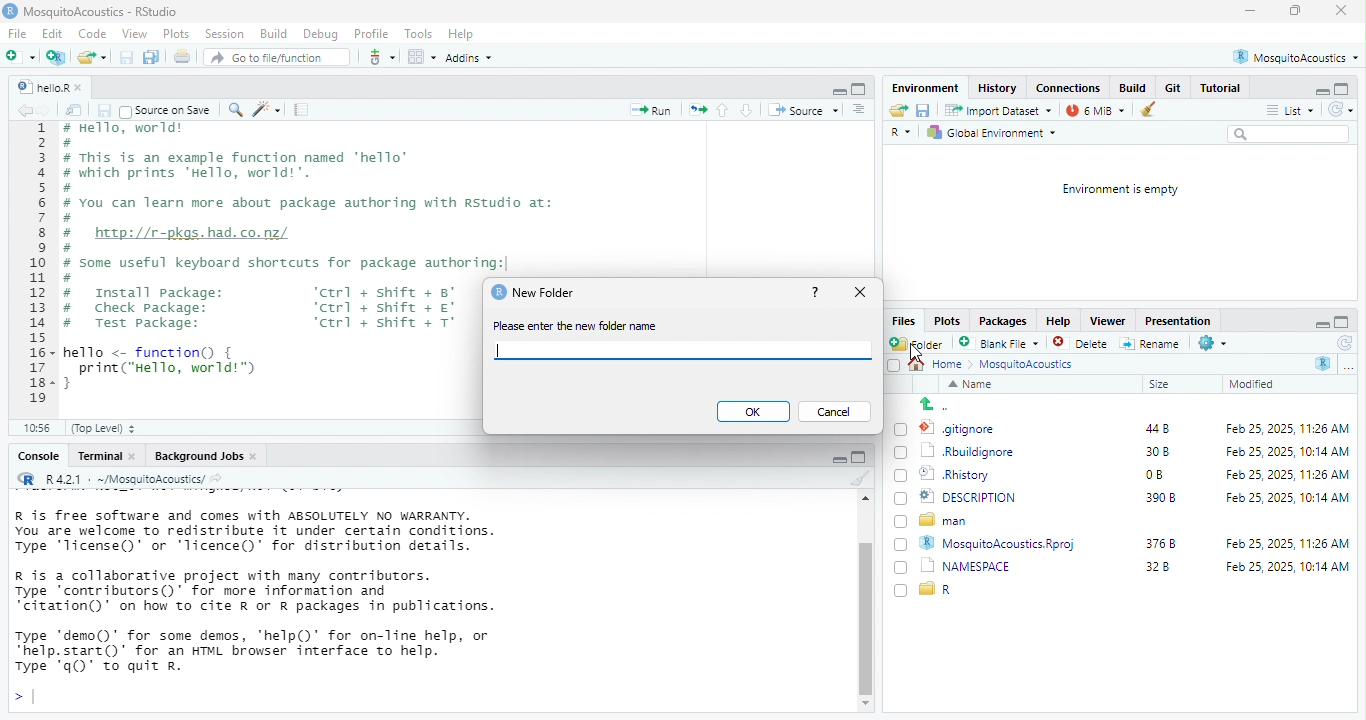 The height and width of the screenshot is (720, 1366). I want to click on go back to the previous source location, so click(25, 112).